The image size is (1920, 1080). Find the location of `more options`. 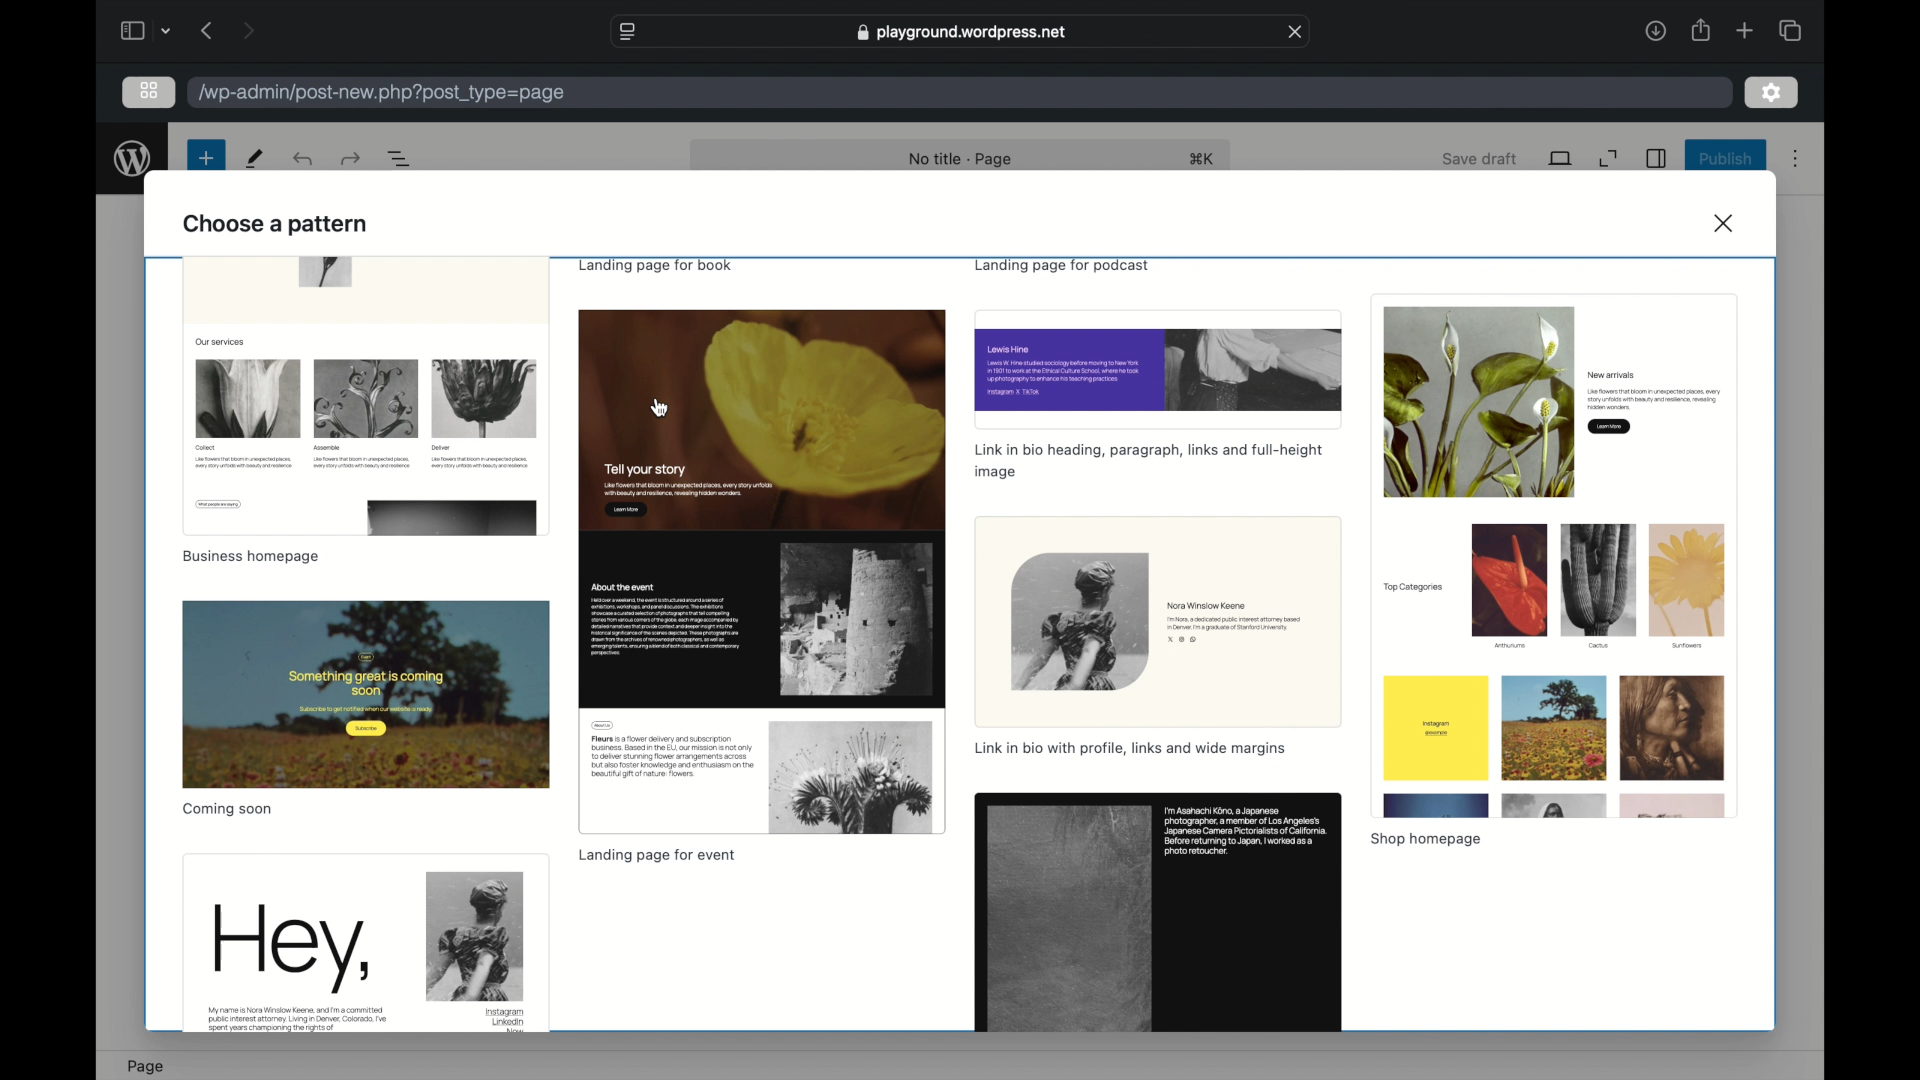

more options is located at coordinates (1795, 159).